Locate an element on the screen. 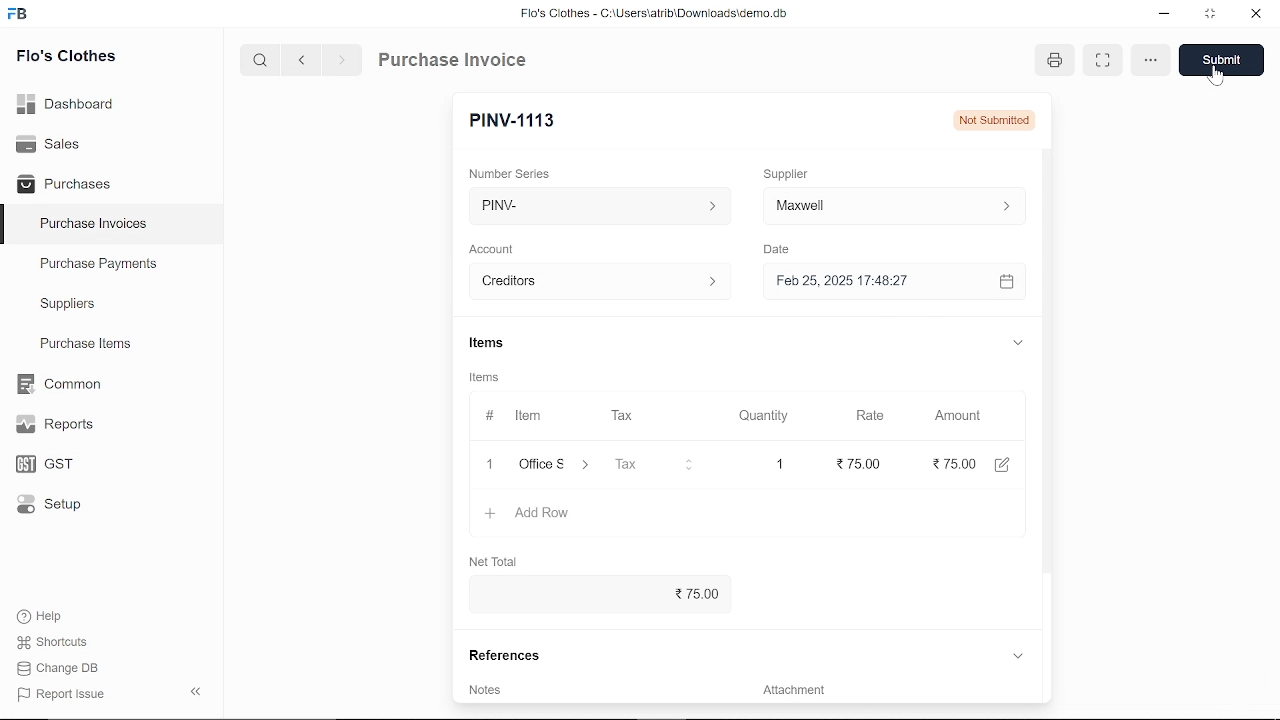 This screenshot has width=1280, height=720. creditors is located at coordinates (596, 280).